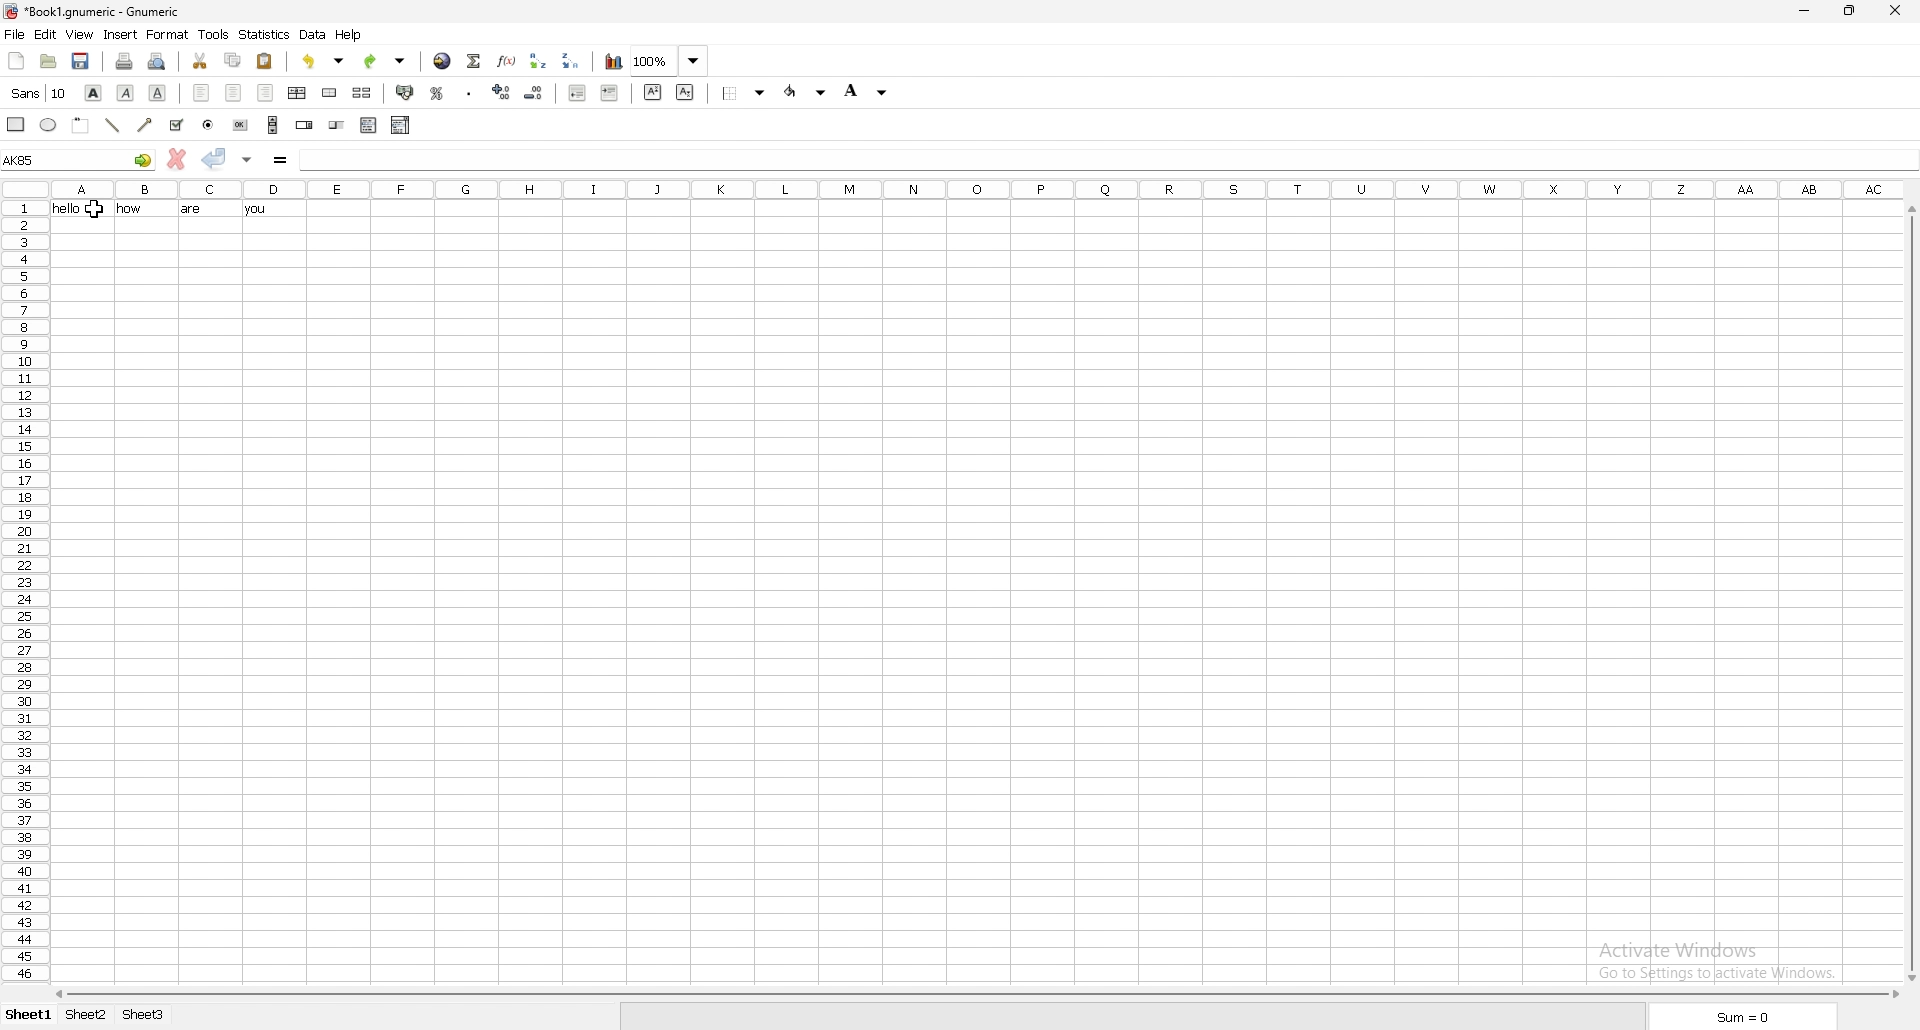  Describe the element at coordinates (507, 60) in the screenshot. I see `functions` at that location.